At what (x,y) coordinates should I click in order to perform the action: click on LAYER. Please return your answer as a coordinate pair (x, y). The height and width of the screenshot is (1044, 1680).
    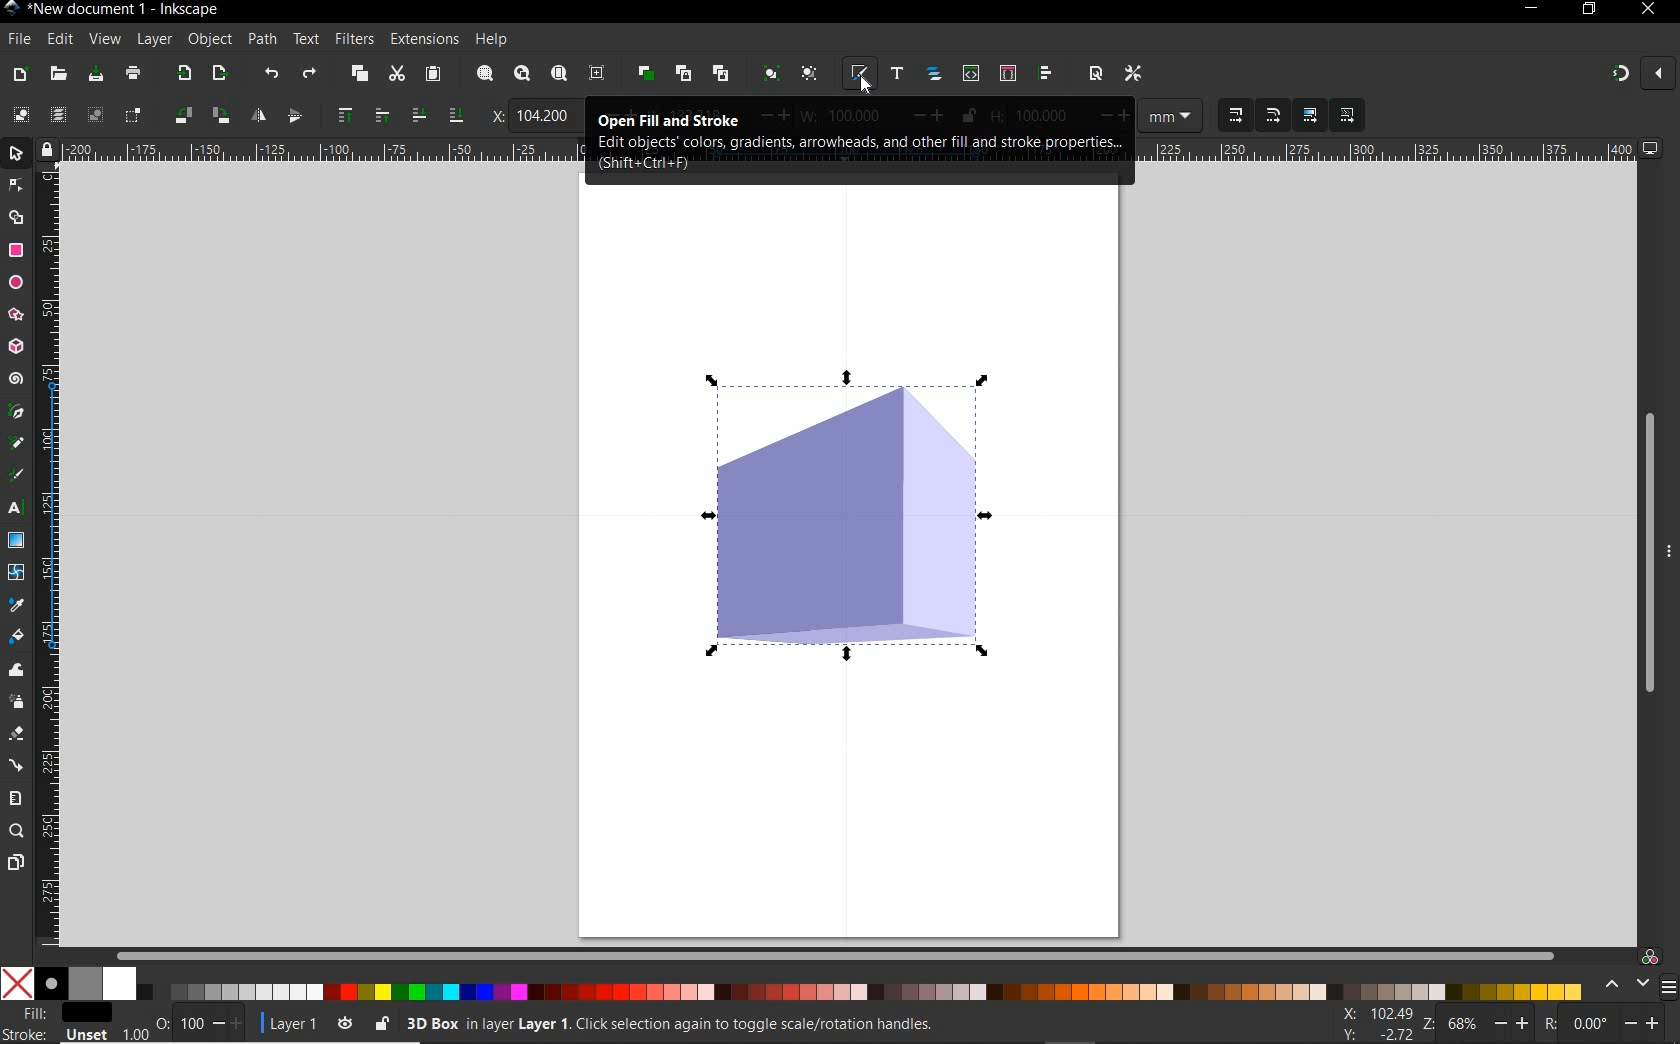
    Looking at the image, I should click on (155, 38).